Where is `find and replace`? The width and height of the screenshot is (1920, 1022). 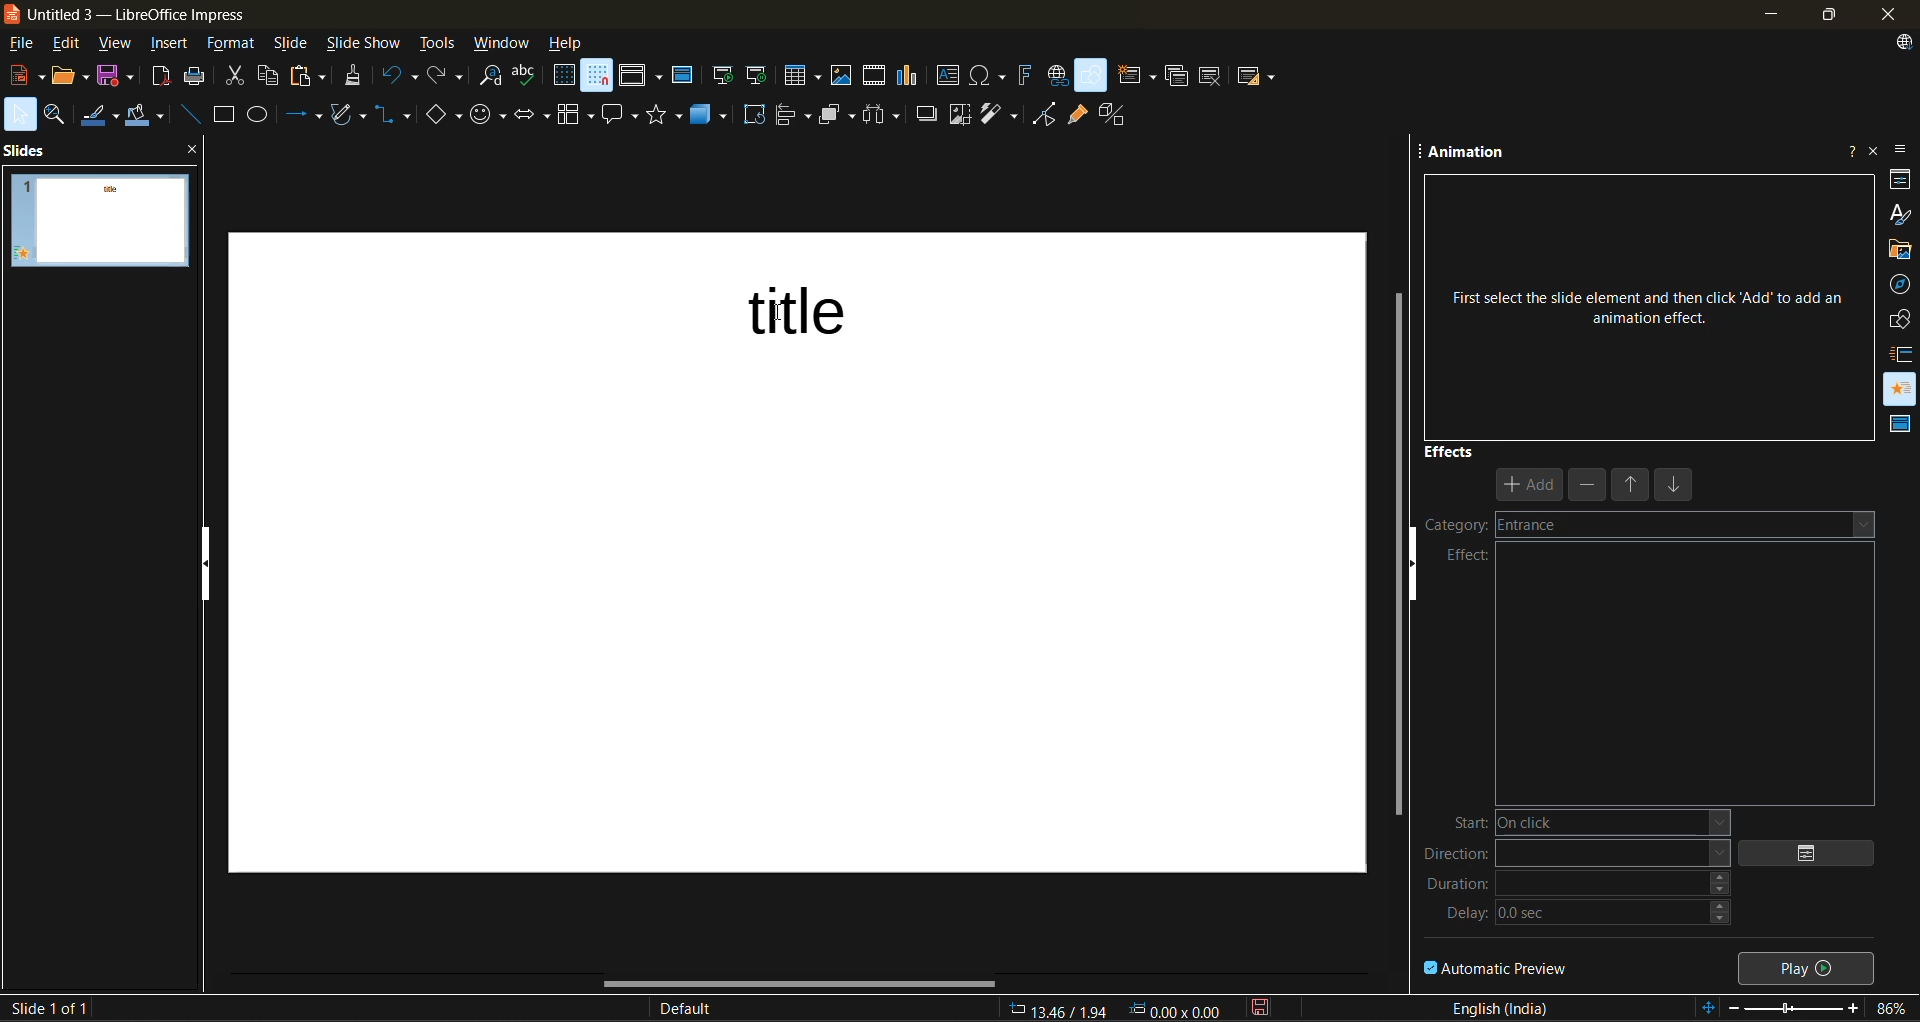 find and replace is located at coordinates (492, 77).